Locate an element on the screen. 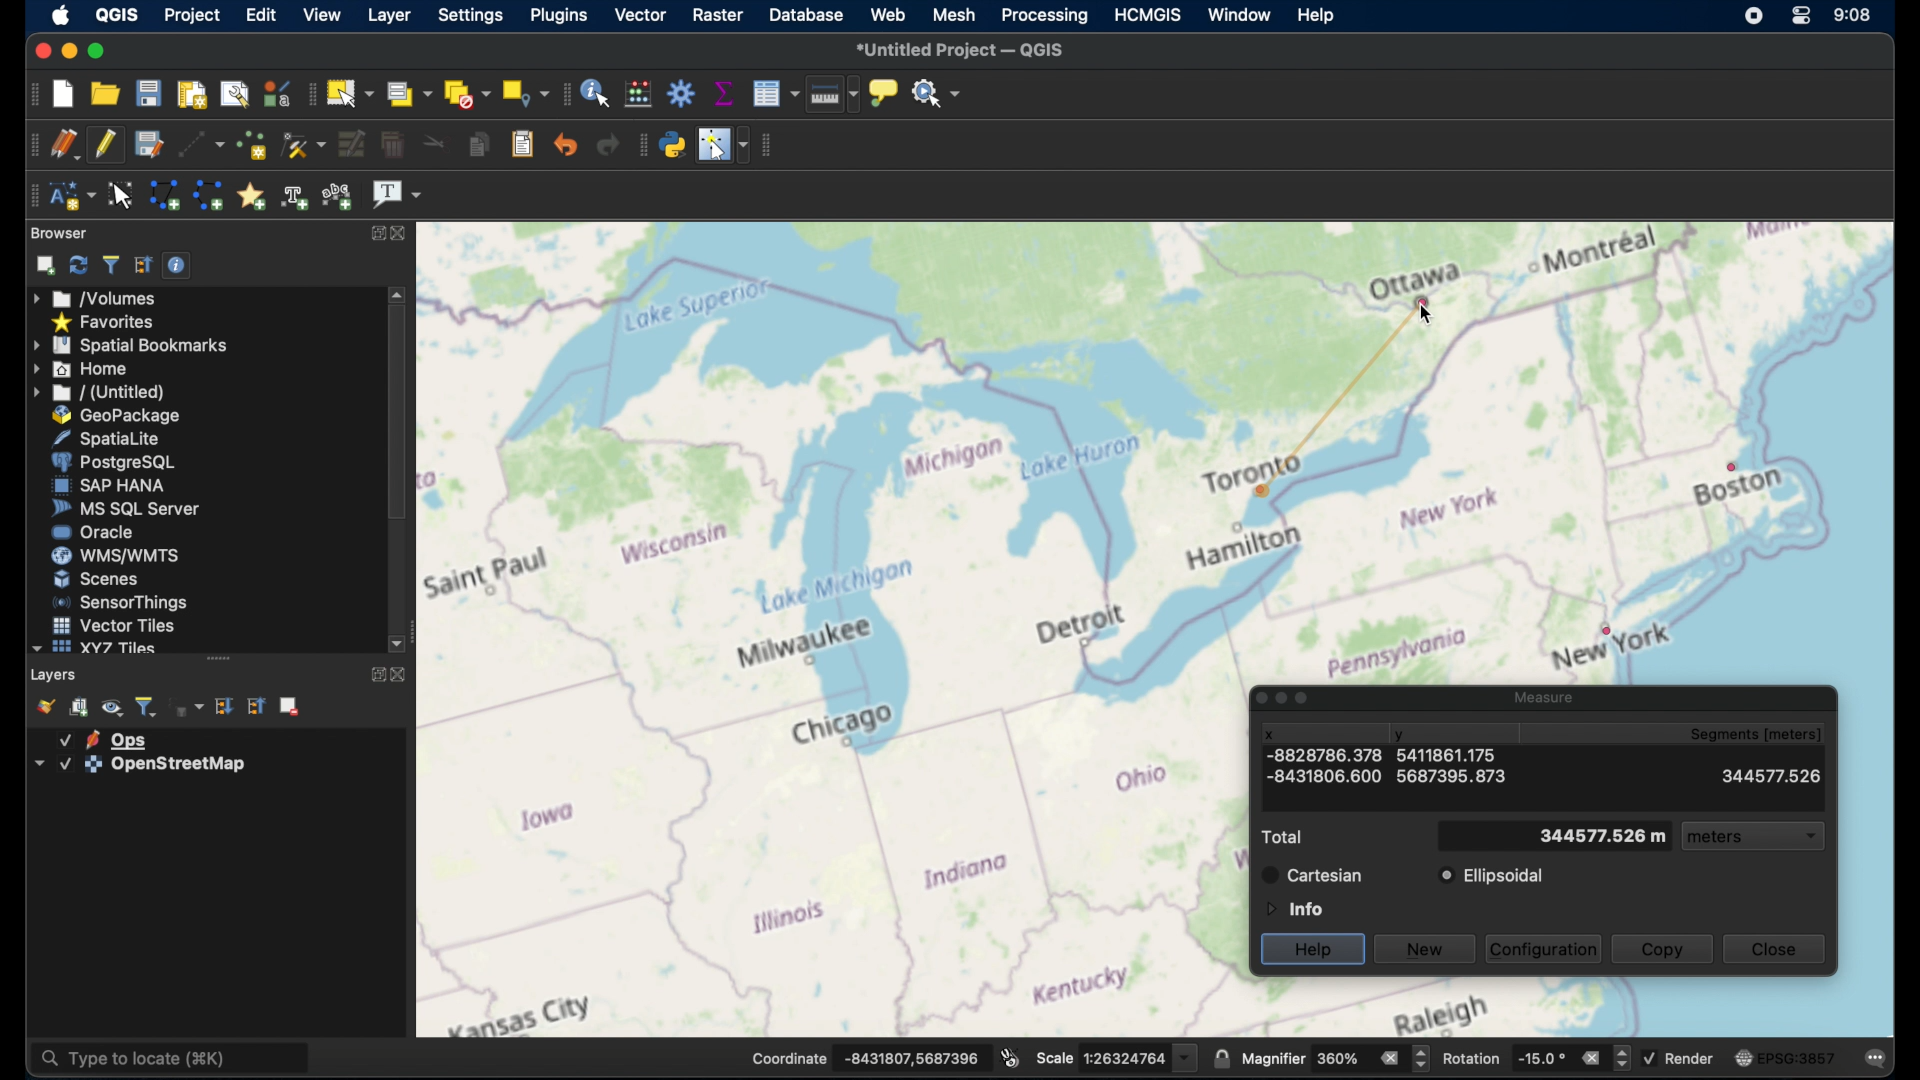 Image resolution: width=1920 pixels, height=1080 pixels. total is located at coordinates (1281, 837).